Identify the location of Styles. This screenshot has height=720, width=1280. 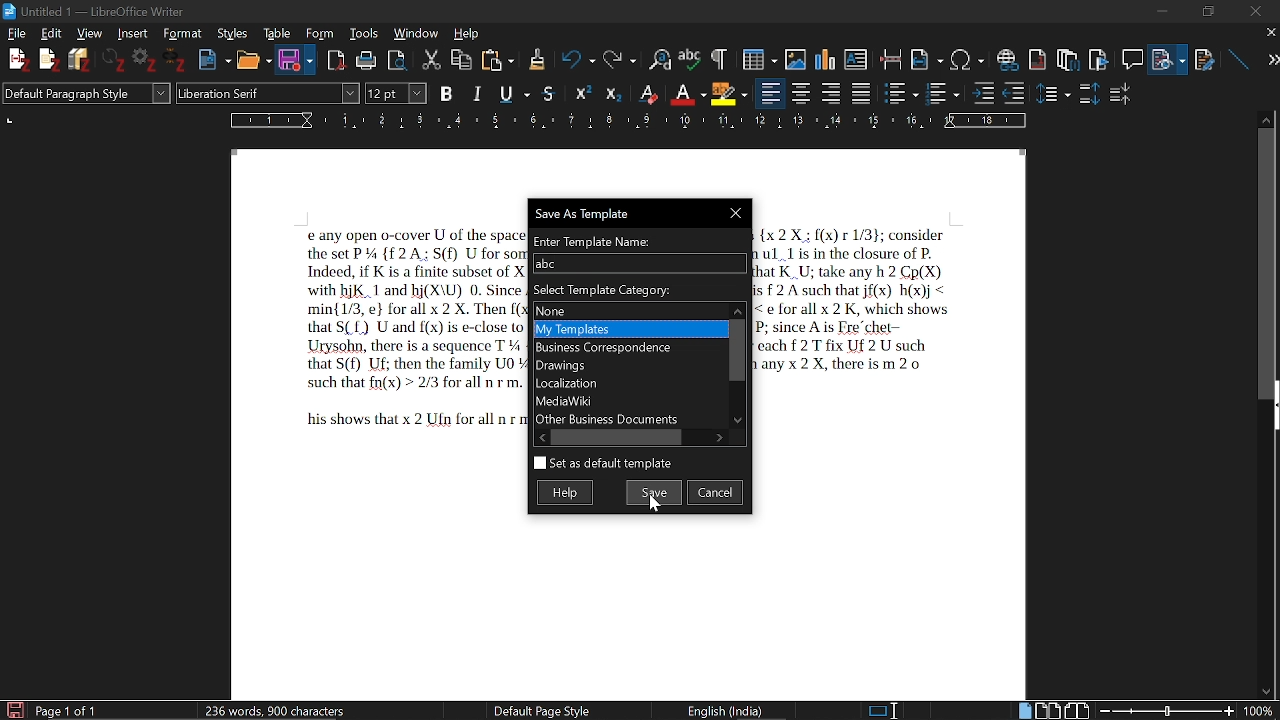
(231, 34).